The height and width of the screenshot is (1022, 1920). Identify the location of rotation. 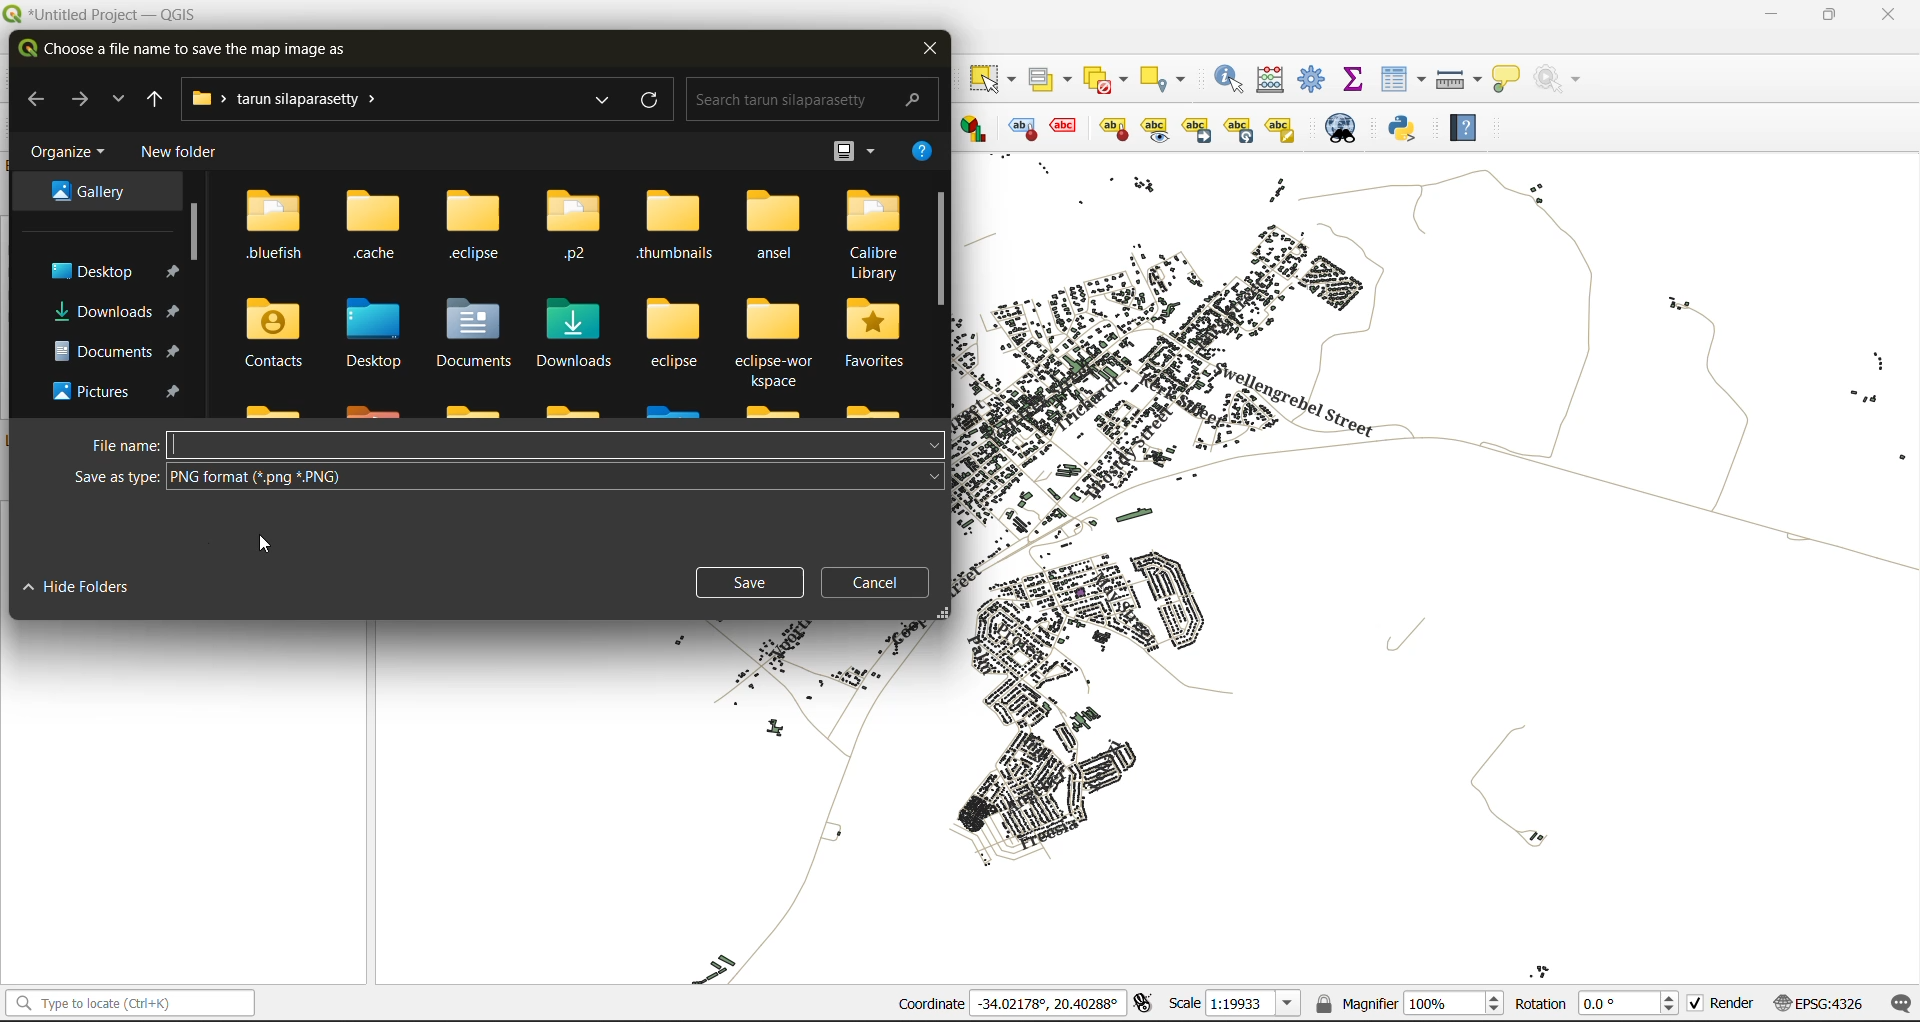
(1597, 1002).